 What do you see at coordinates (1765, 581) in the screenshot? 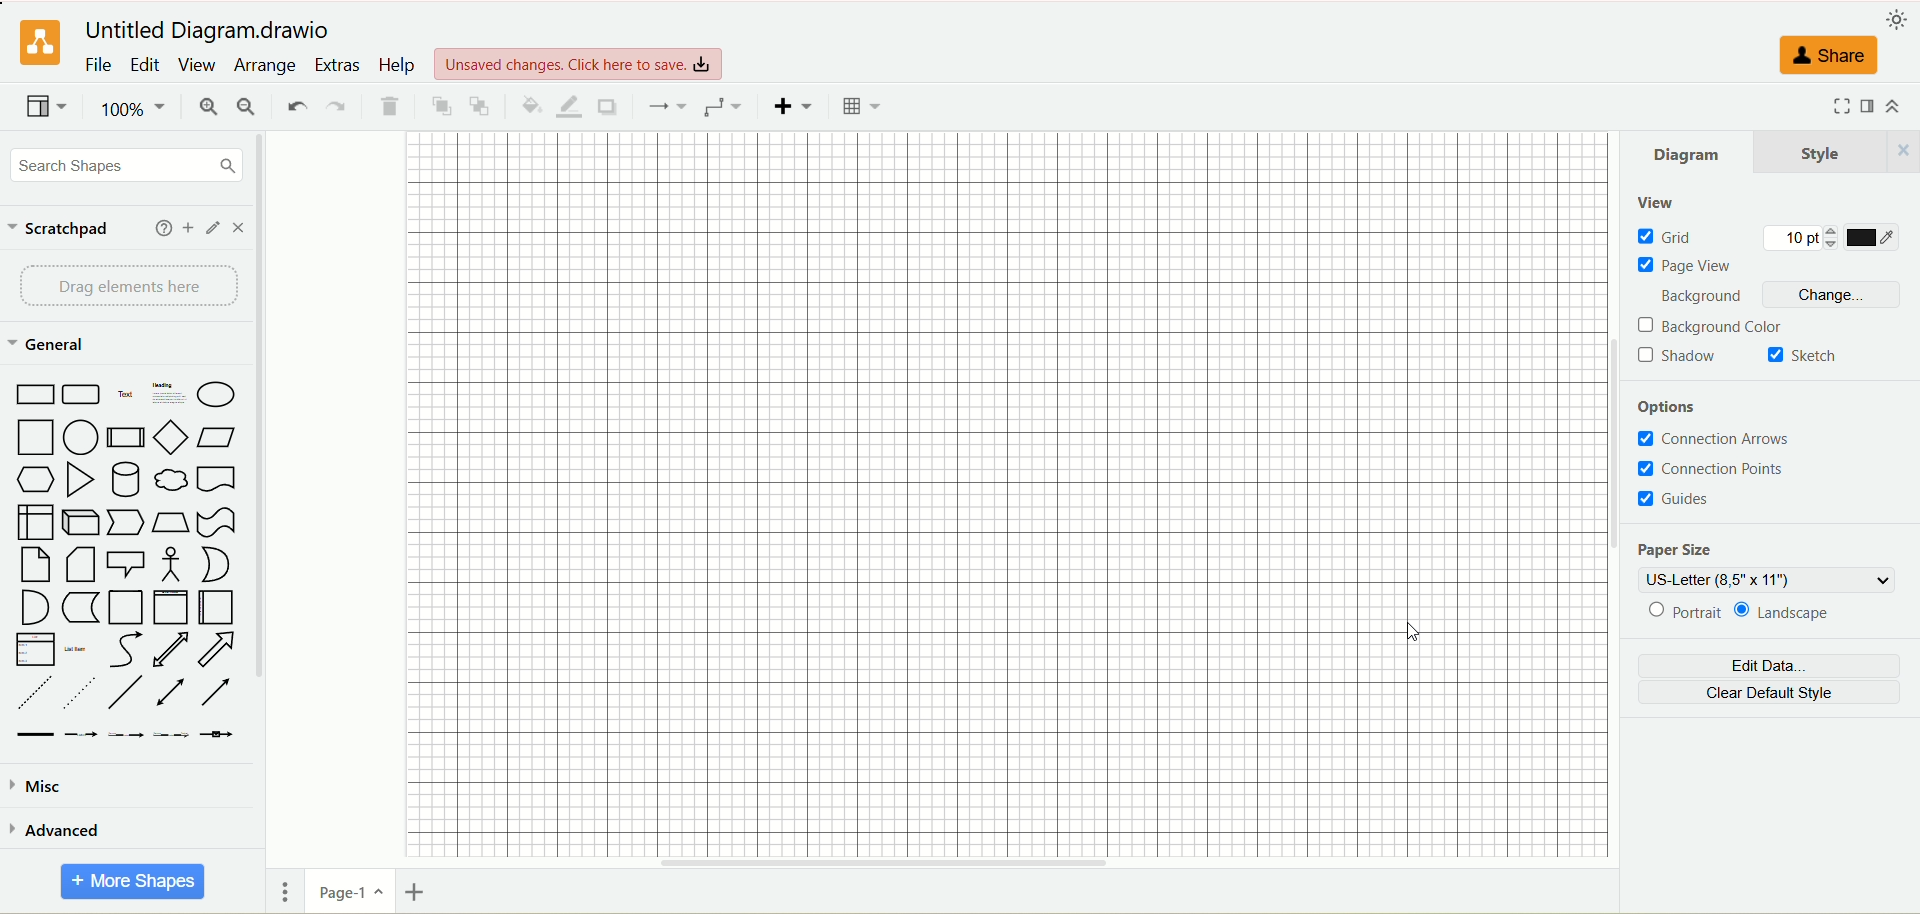
I see `US-letter` at bounding box center [1765, 581].